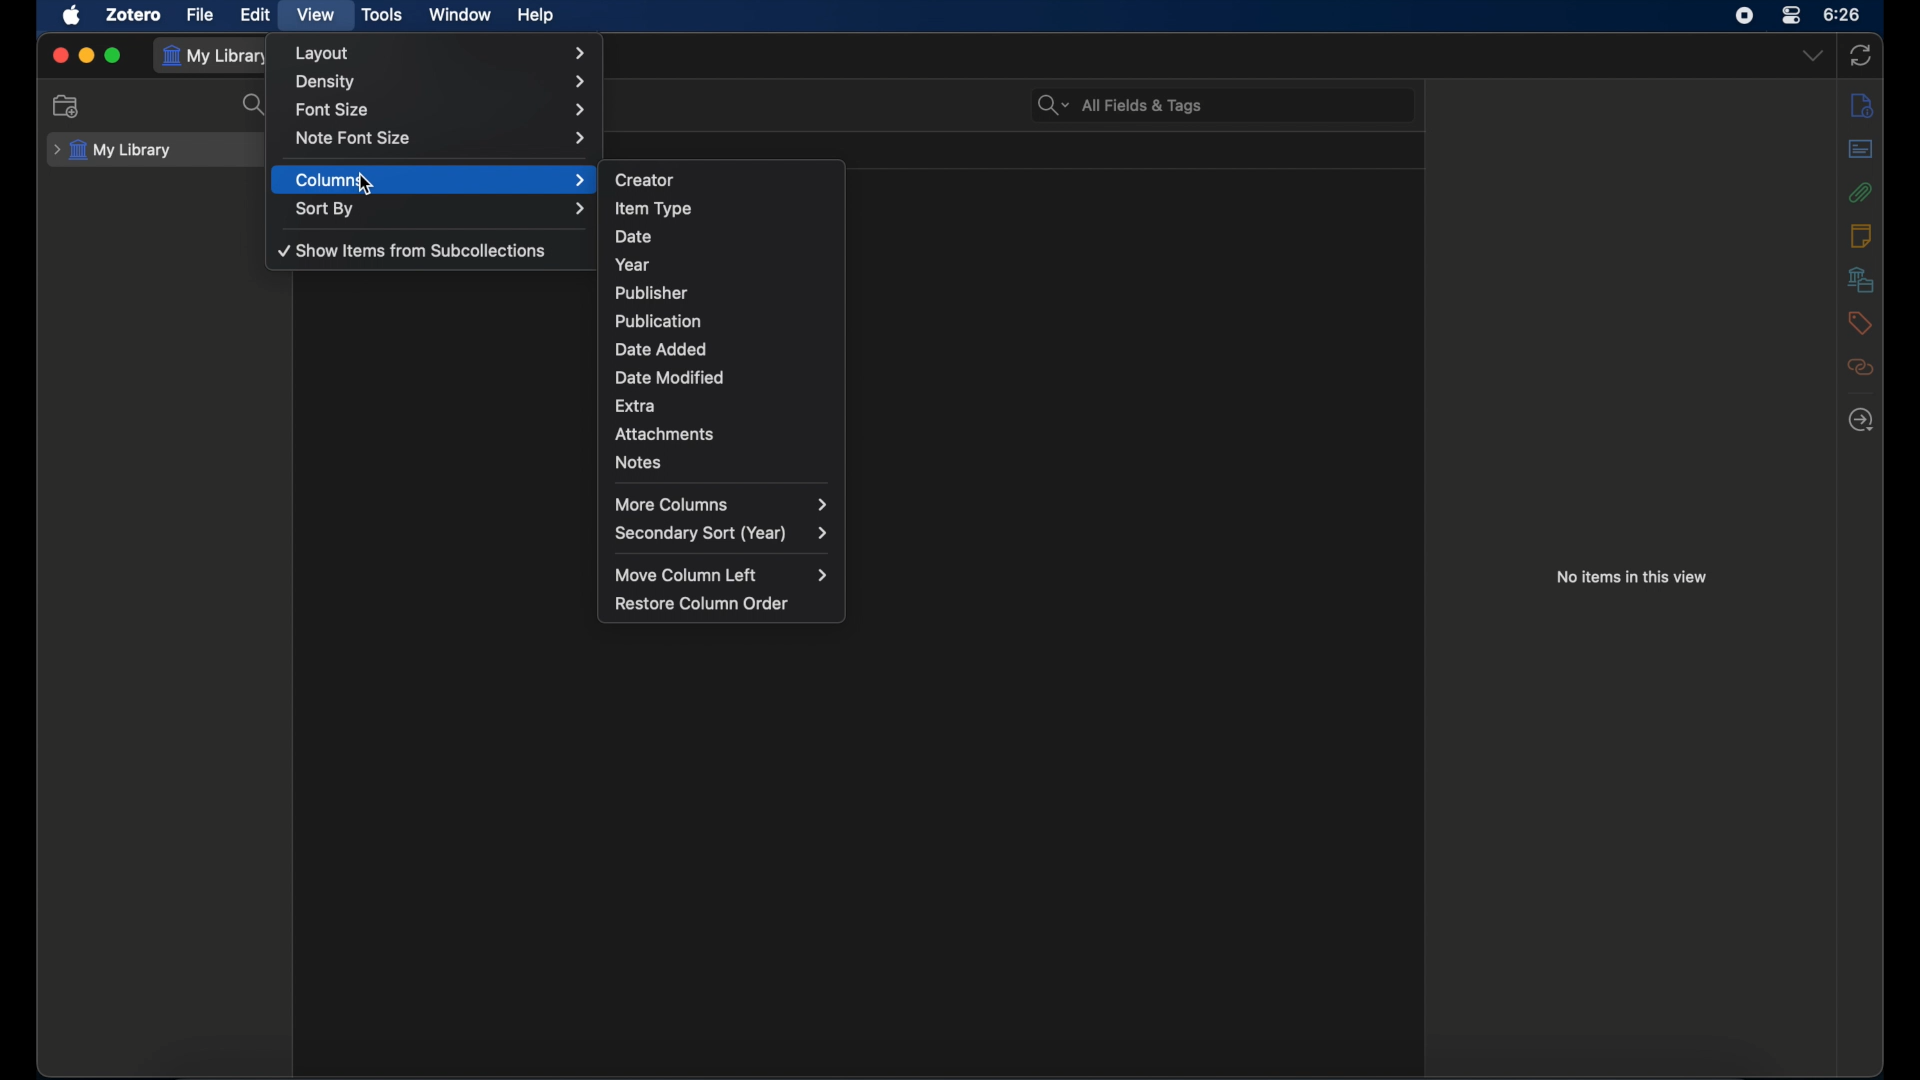 Image resolution: width=1920 pixels, height=1080 pixels. Describe the element at coordinates (256, 15) in the screenshot. I see `edit` at that location.